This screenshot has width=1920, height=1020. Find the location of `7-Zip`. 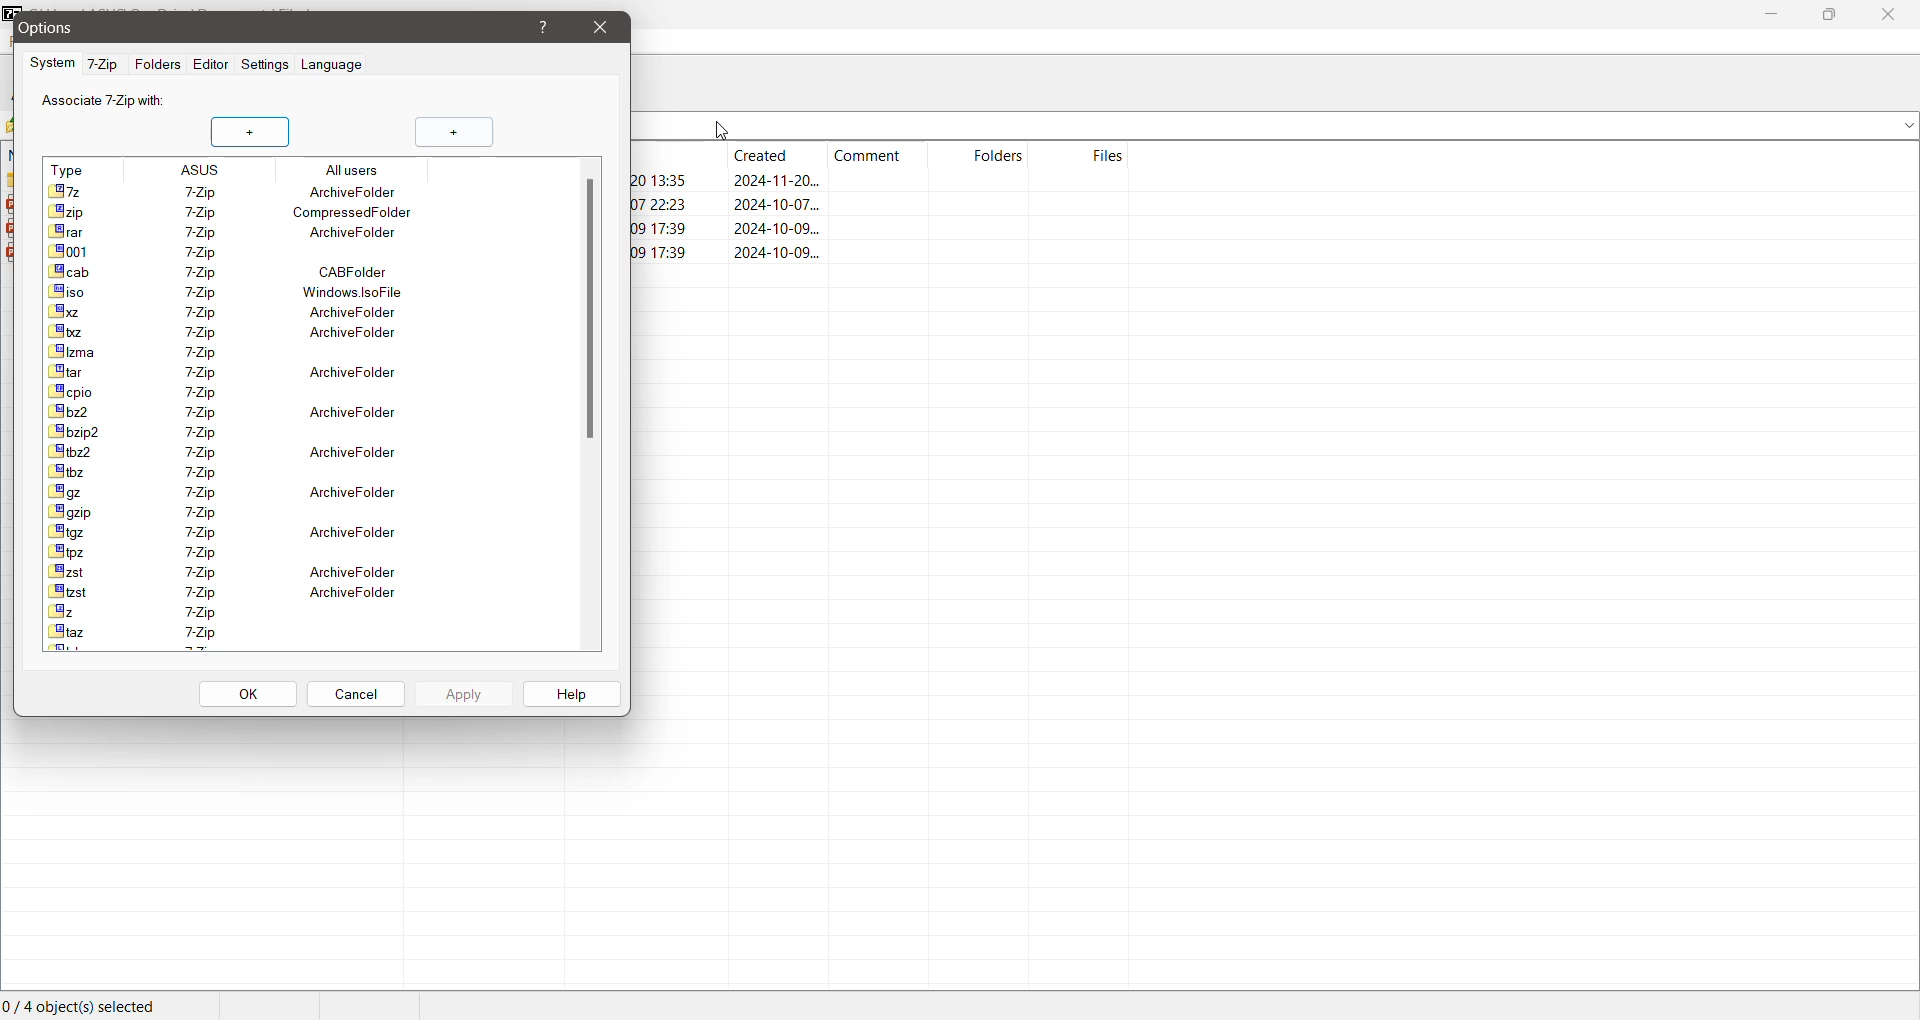

7-Zip is located at coordinates (104, 63).